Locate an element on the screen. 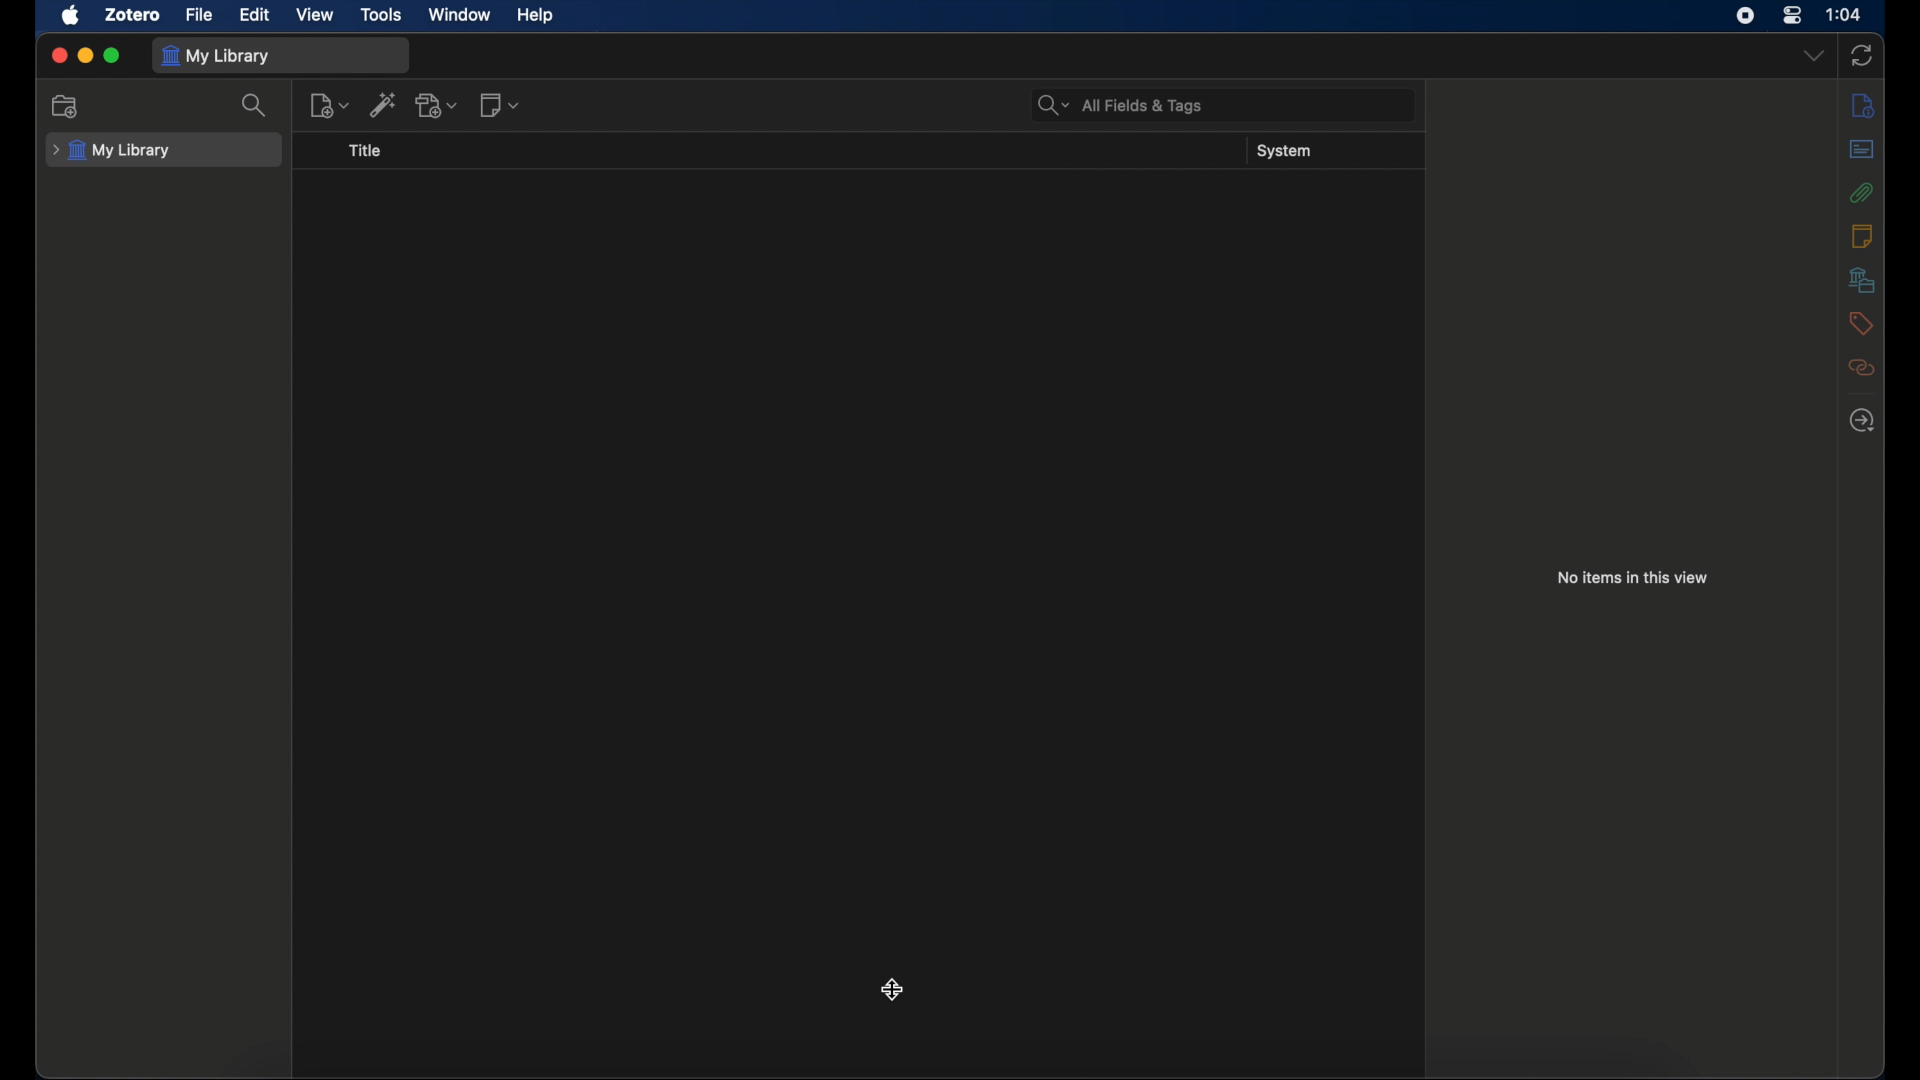  sync is located at coordinates (1862, 55).